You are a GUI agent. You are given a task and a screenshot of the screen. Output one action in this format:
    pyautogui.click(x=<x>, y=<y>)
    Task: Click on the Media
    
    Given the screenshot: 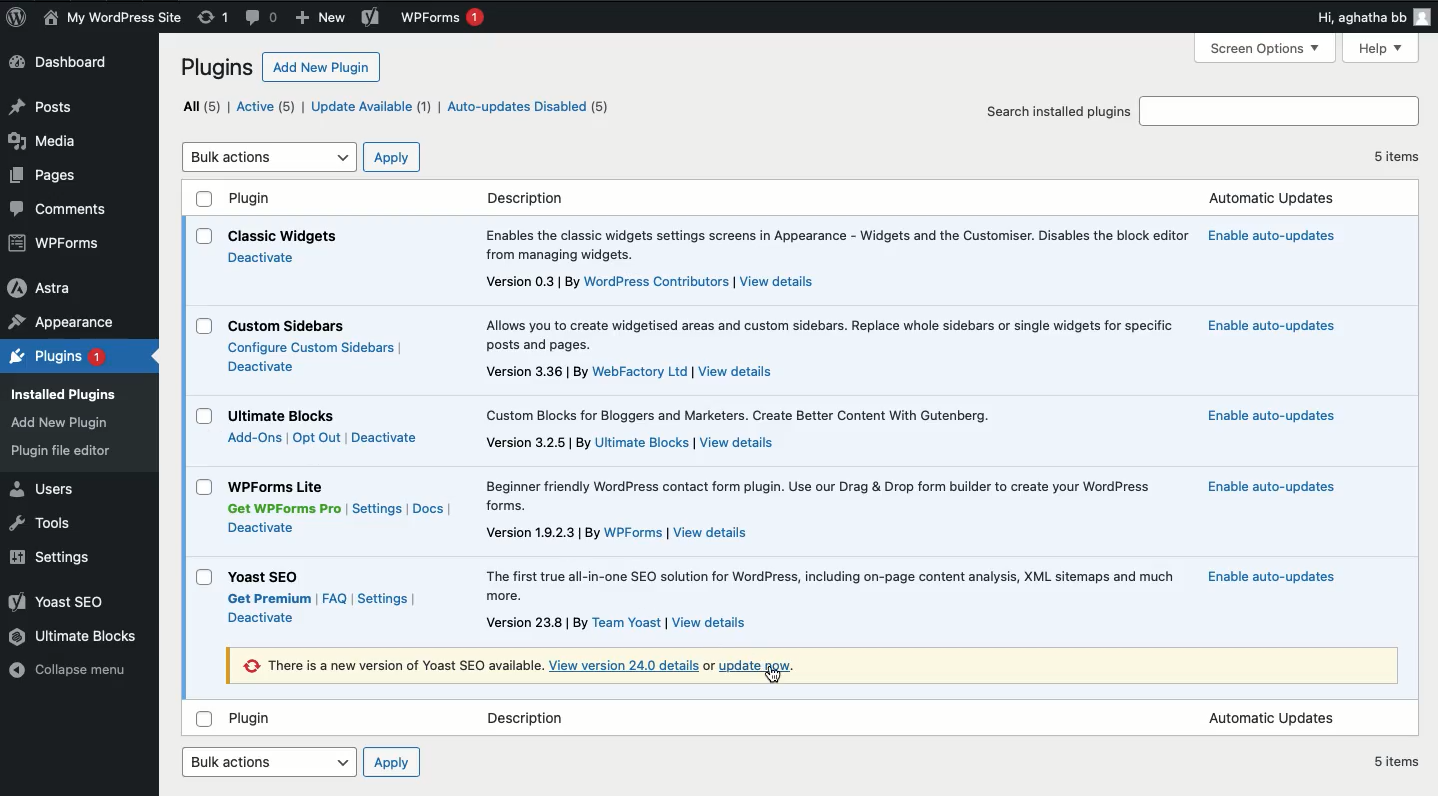 What is the action you would take?
    pyautogui.click(x=45, y=142)
    